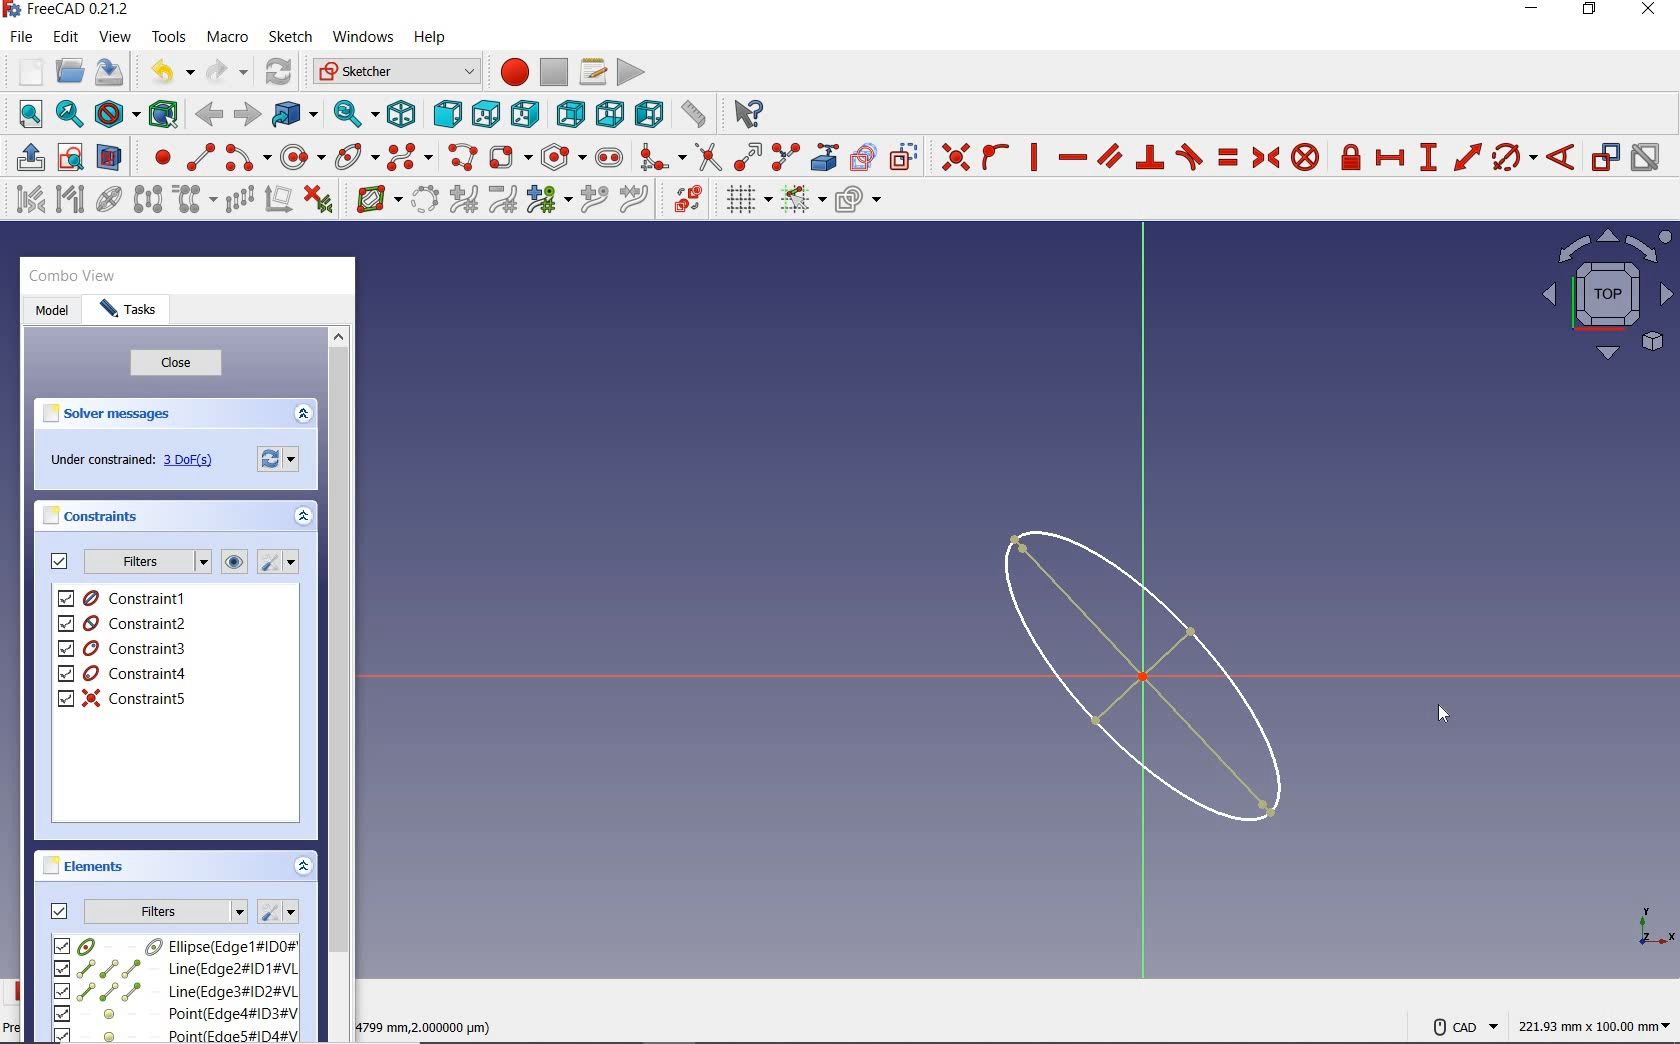 Image resolution: width=1680 pixels, height=1044 pixels. What do you see at coordinates (21, 37) in the screenshot?
I see `file` at bounding box center [21, 37].